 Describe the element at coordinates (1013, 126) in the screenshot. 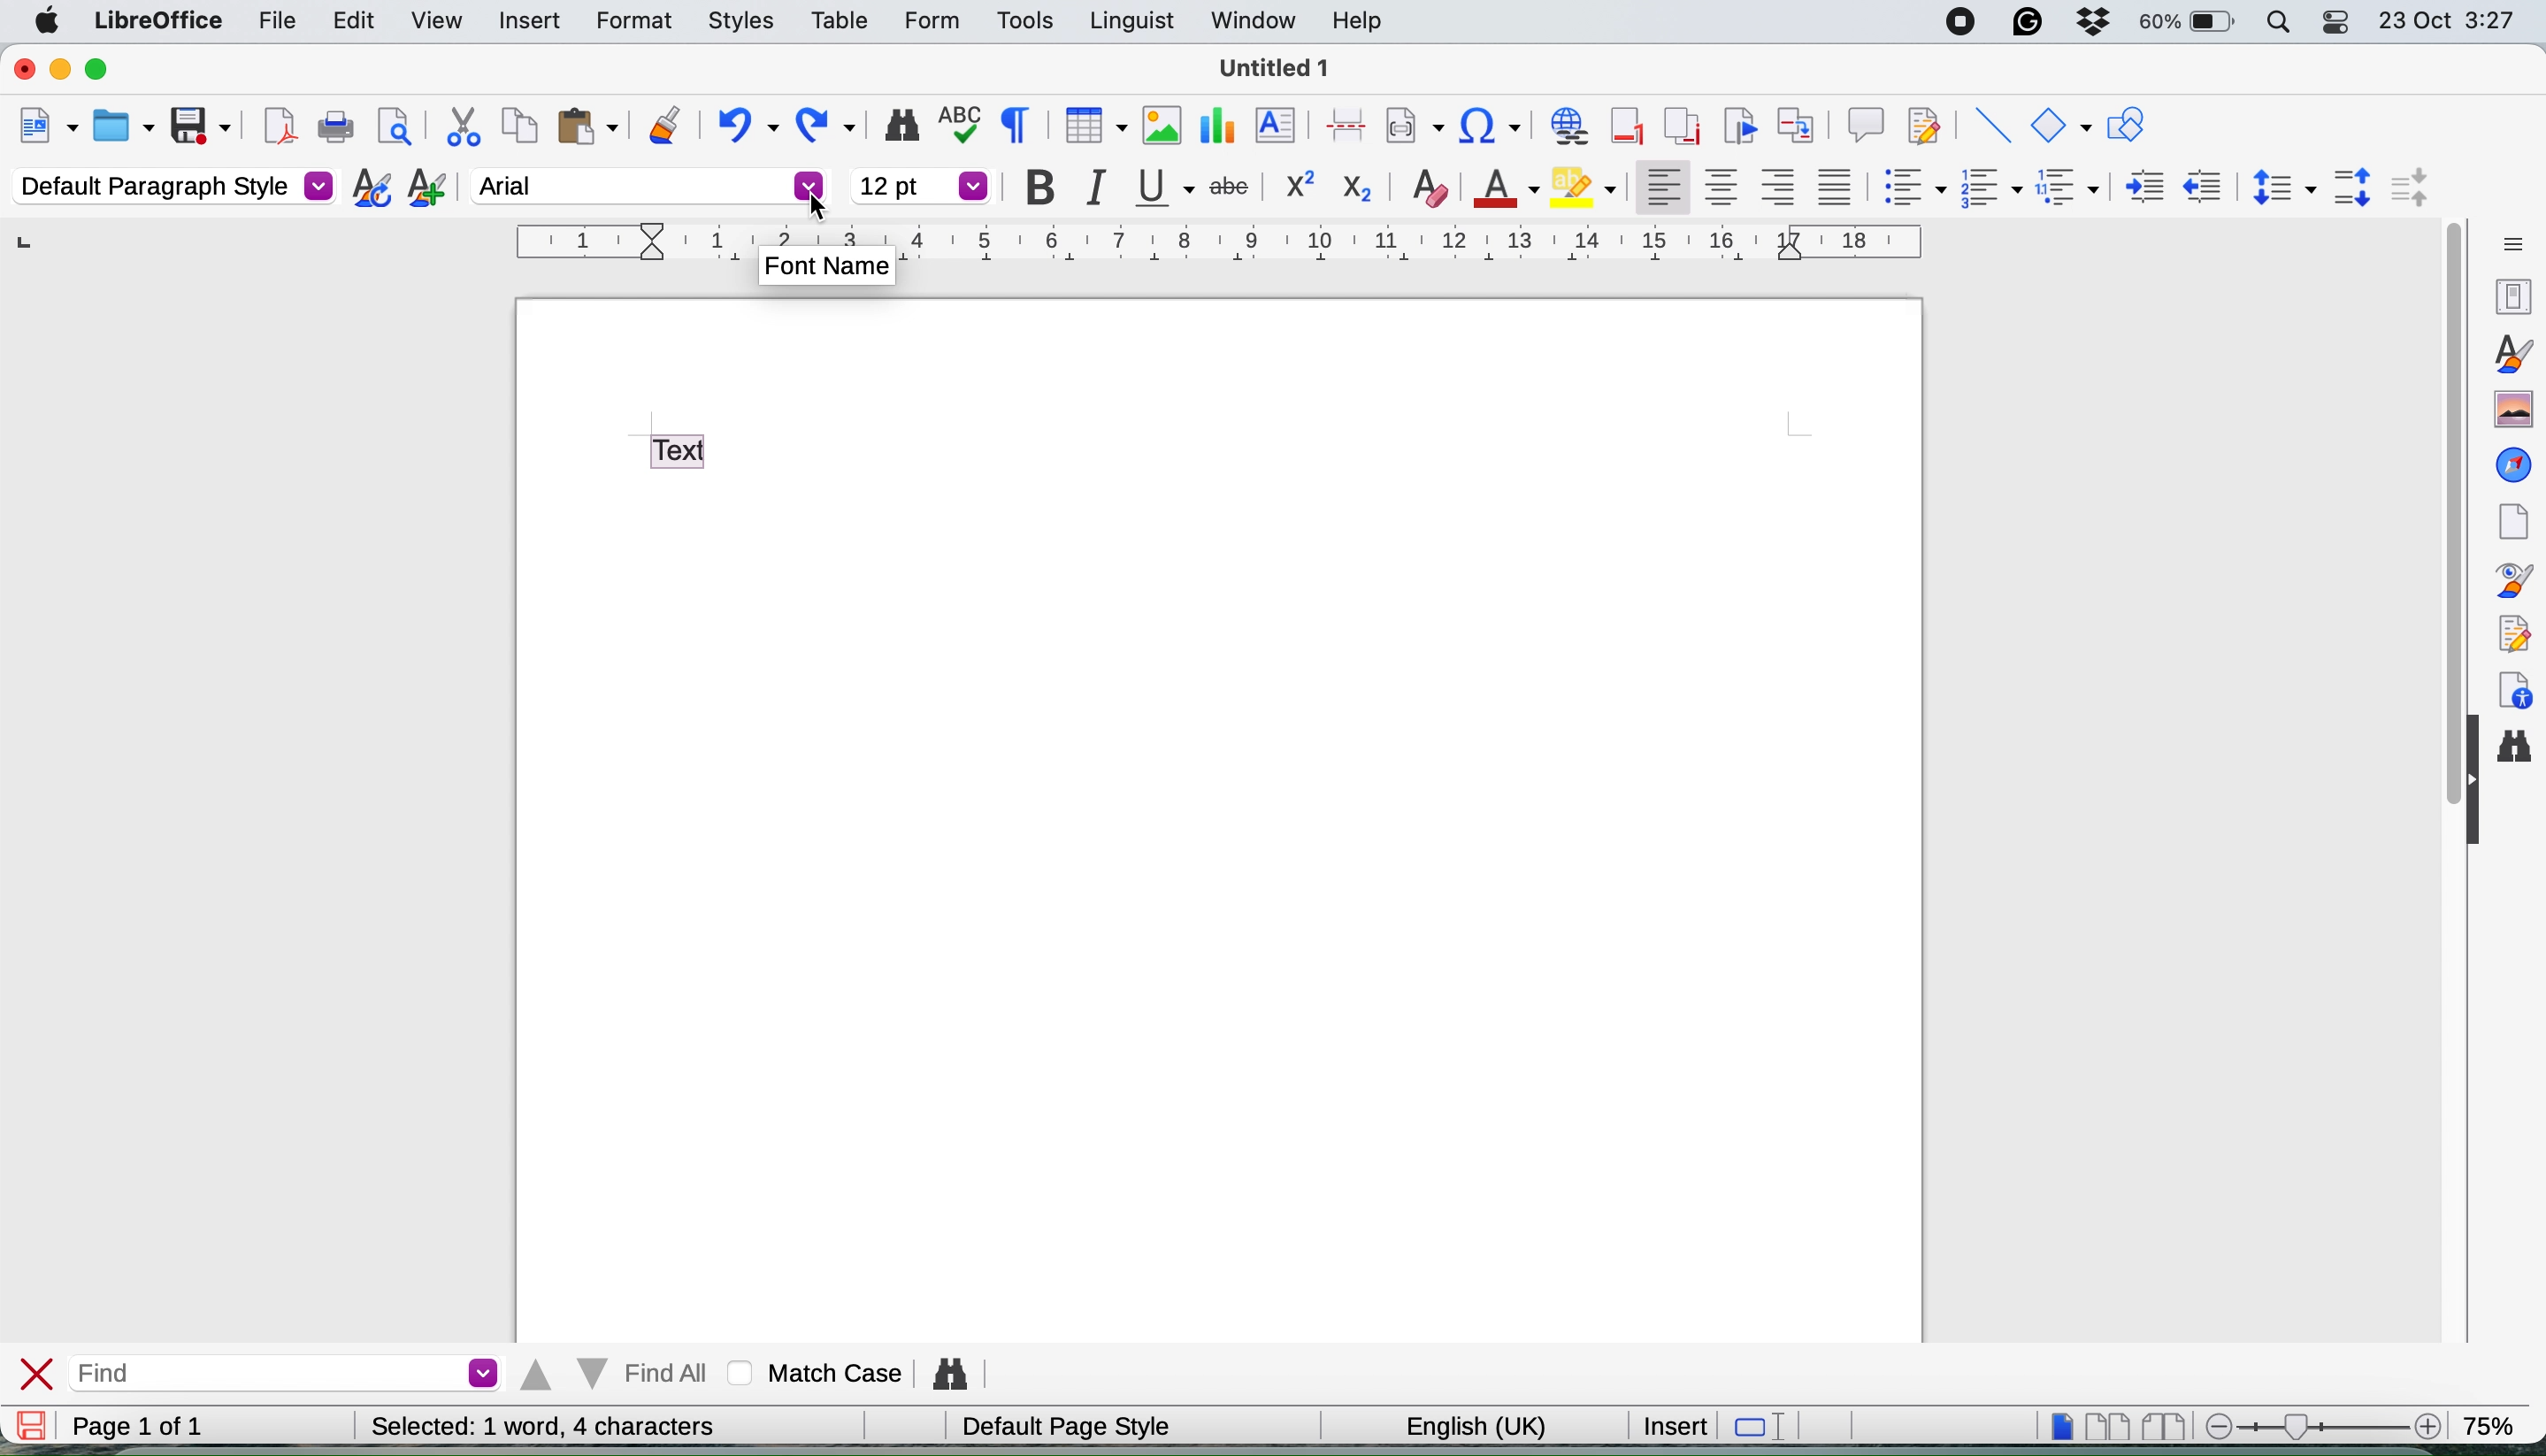

I see `toggle formatting marks` at that location.